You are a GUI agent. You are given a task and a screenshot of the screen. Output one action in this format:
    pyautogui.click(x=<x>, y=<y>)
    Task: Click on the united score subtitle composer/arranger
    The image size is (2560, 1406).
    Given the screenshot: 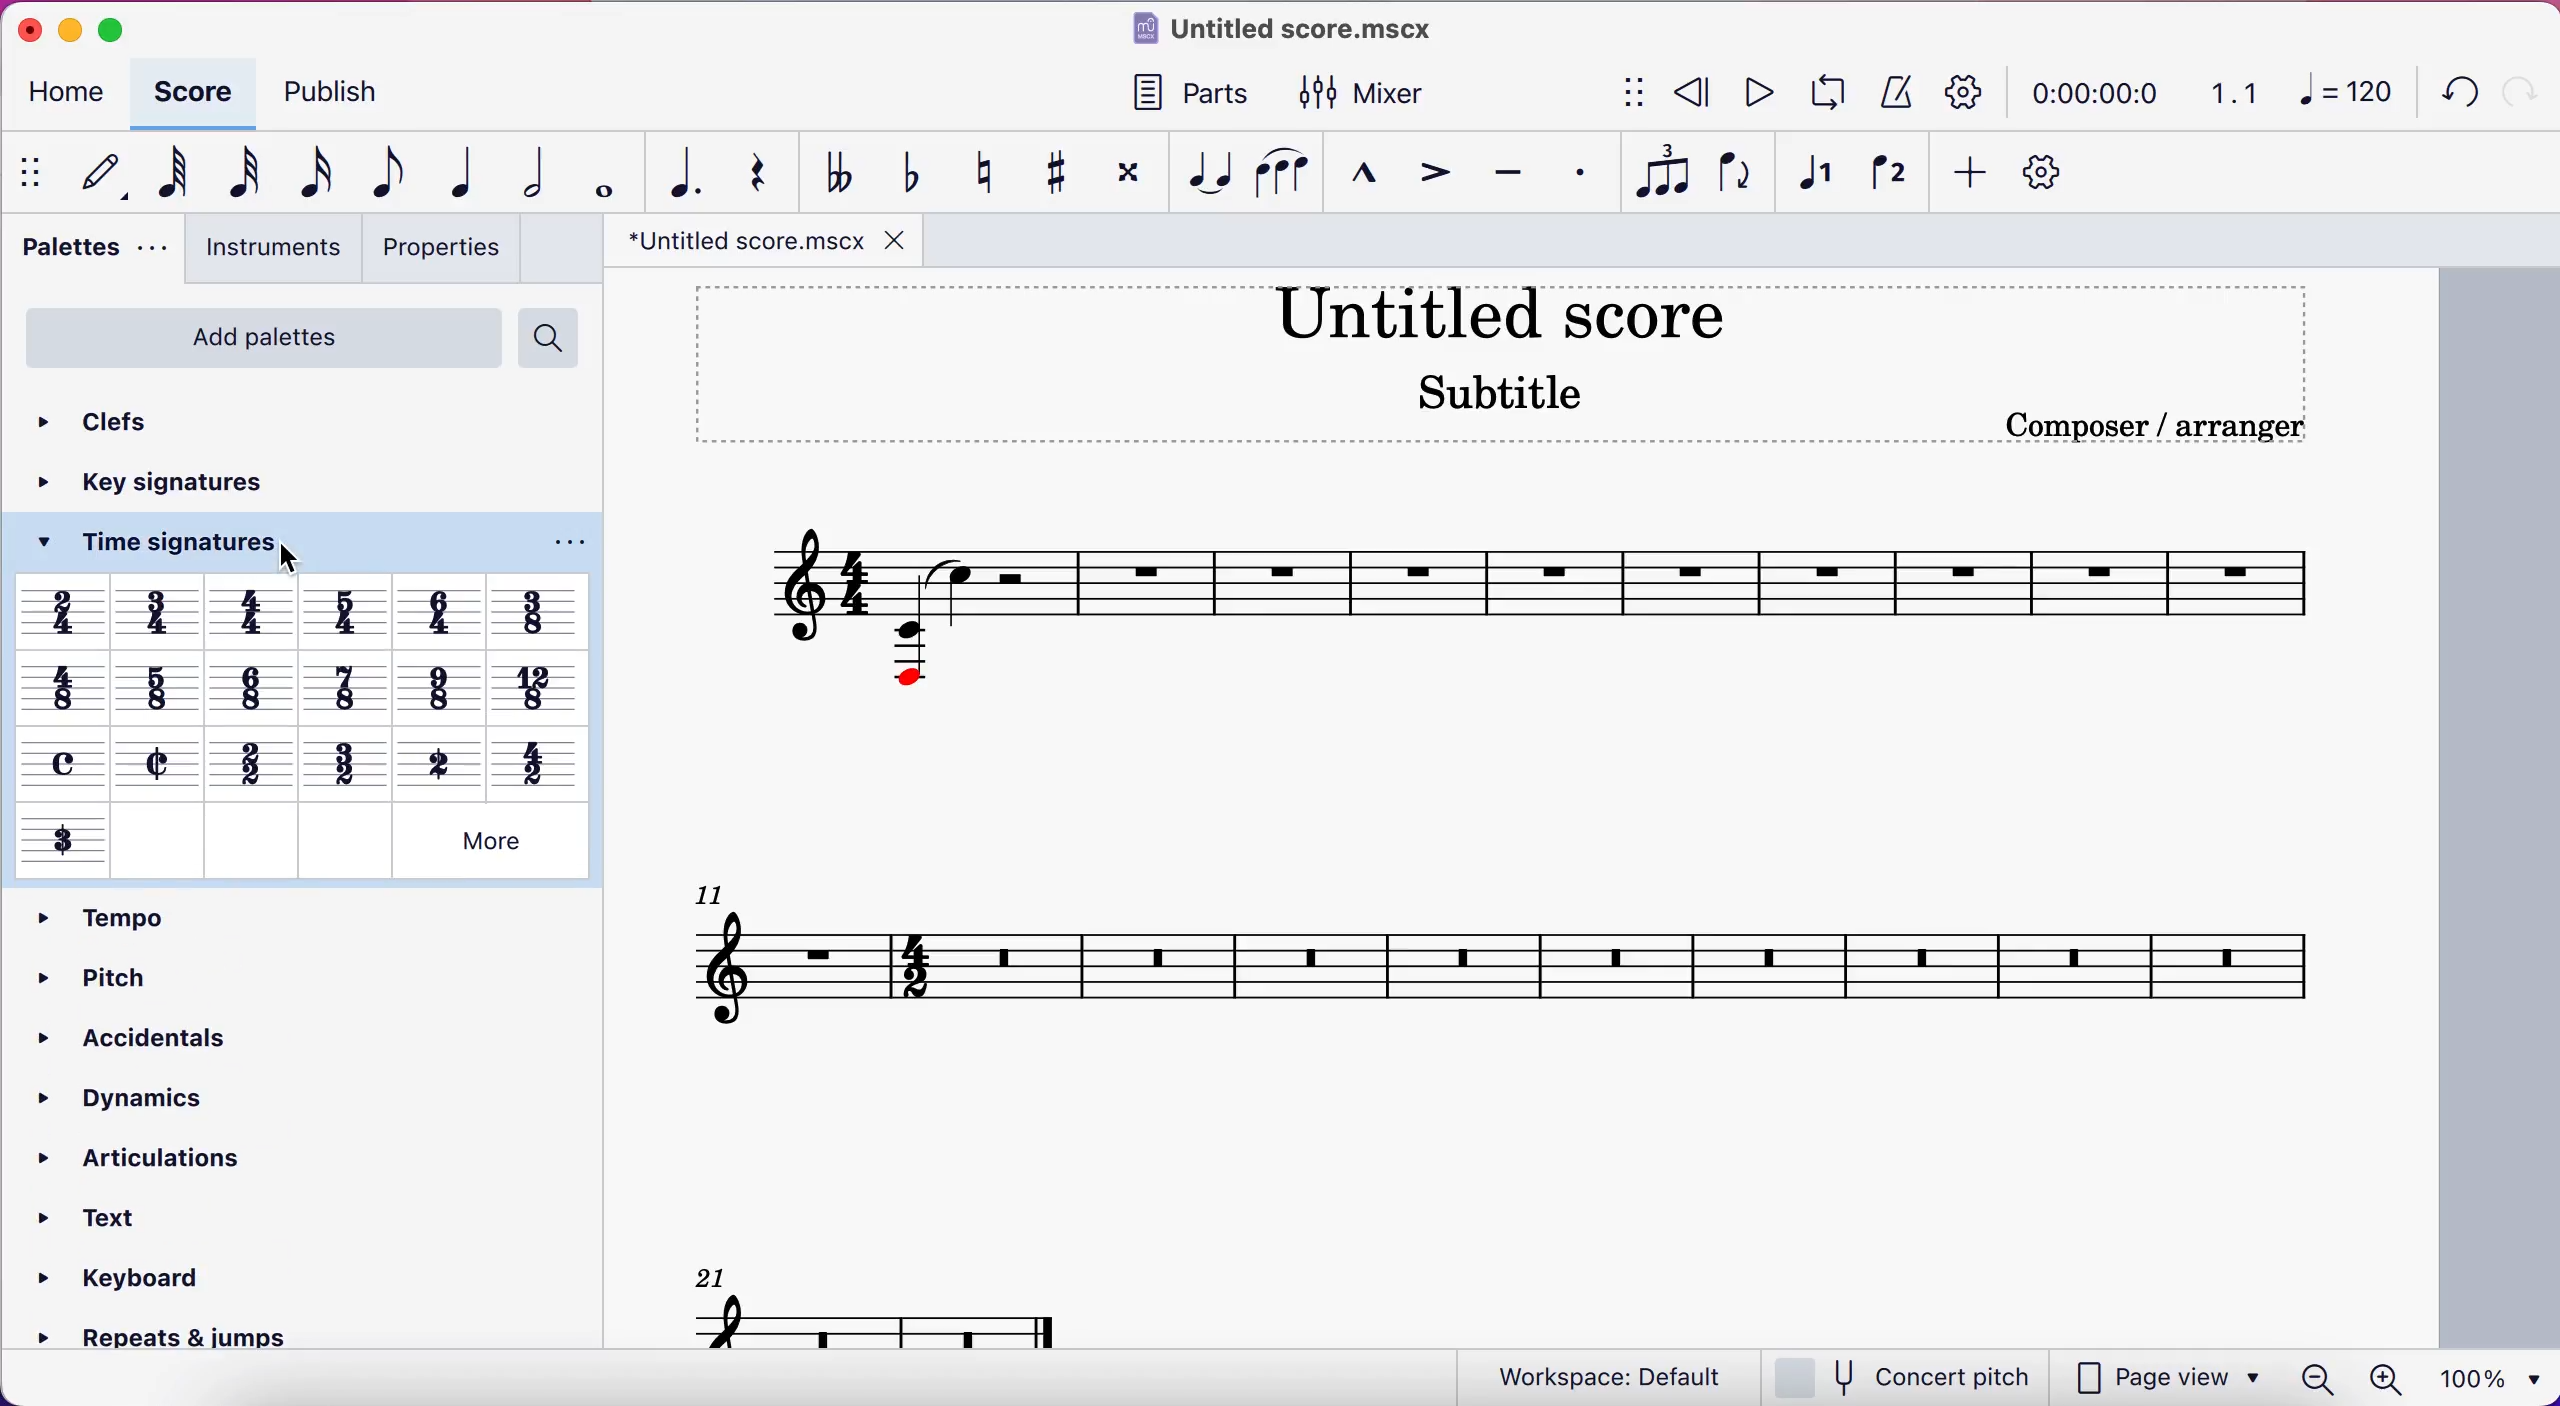 What is the action you would take?
    pyautogui.click(x=1517, y=371)
    